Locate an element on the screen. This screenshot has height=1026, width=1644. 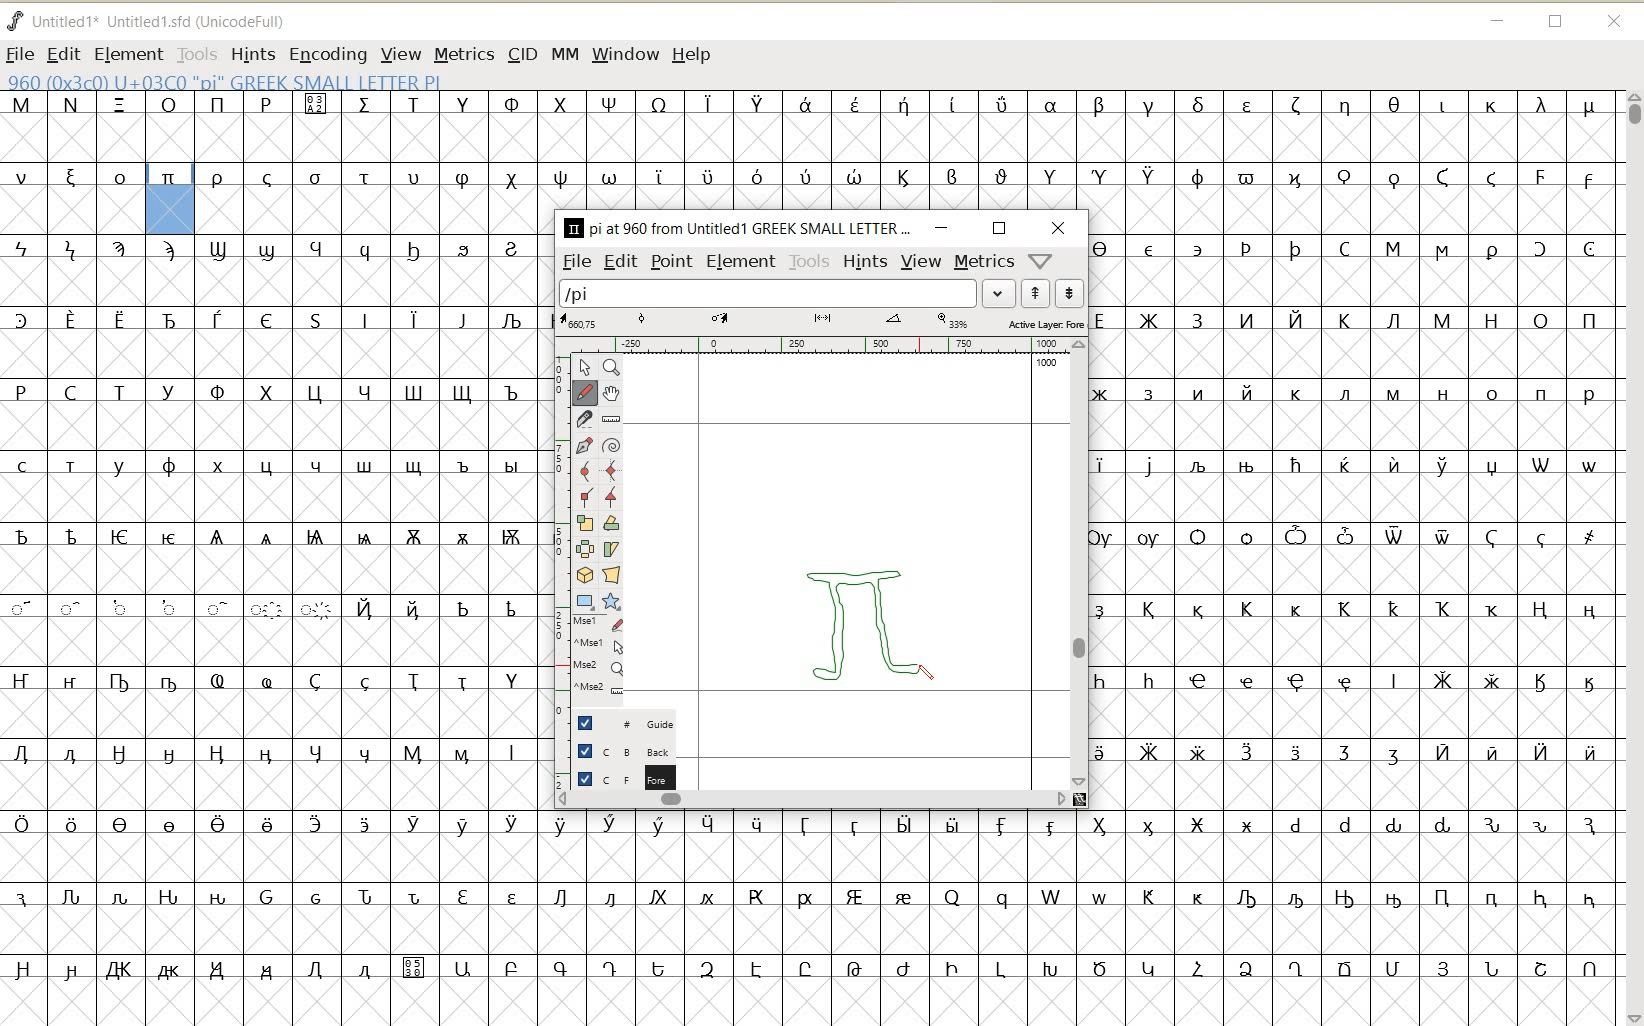
ELEMENT is located at coordinates (741, 263).